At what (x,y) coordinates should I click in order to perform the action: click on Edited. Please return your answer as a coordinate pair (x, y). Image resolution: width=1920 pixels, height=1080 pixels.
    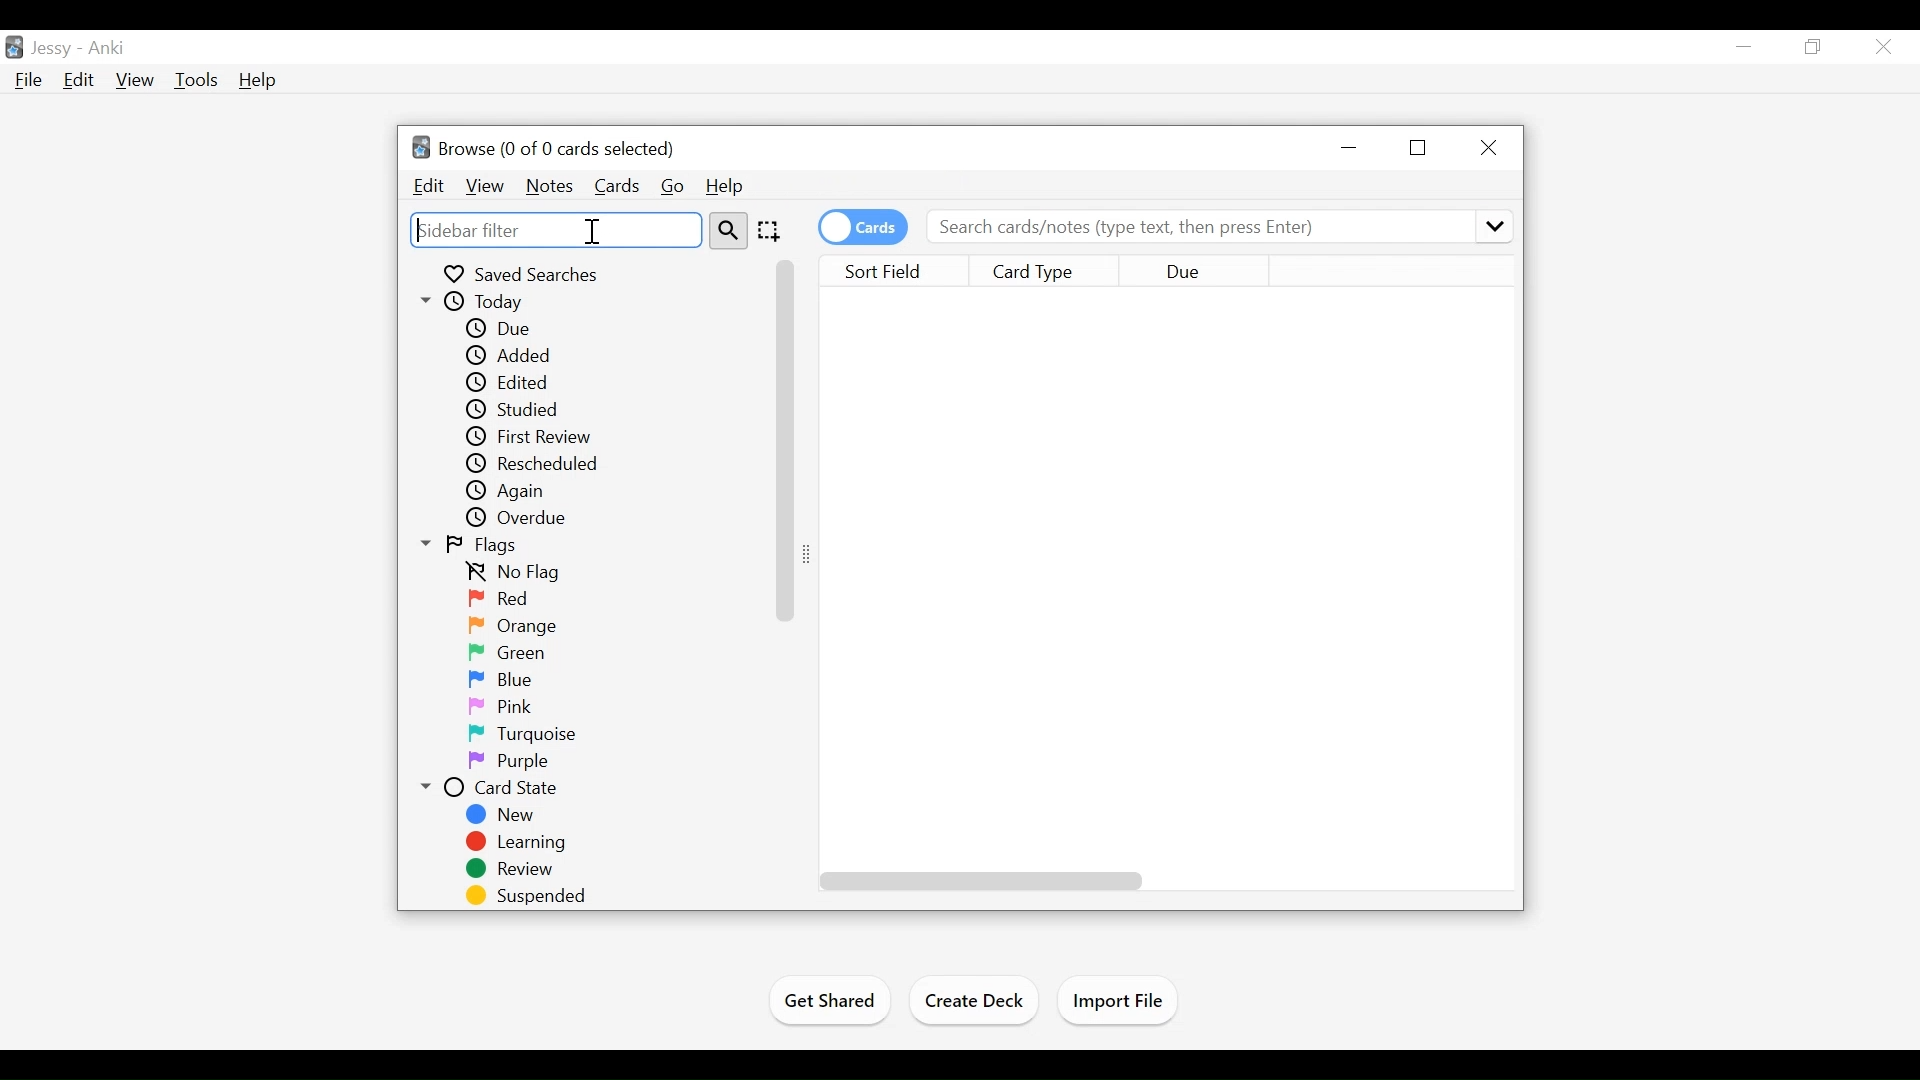
    Looking at the image, I should click on (511, 382).